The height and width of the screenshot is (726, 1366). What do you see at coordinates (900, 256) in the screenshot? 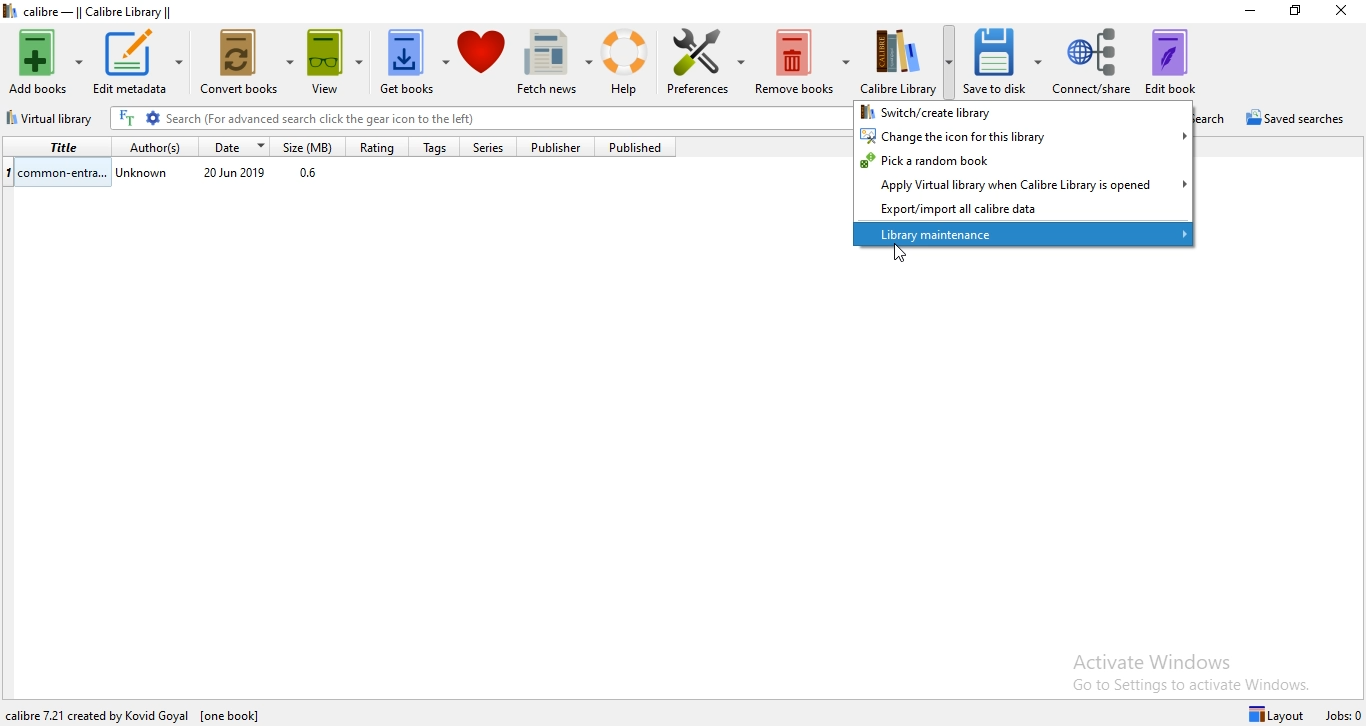
I see `cursor` at bounding box center [900, 256].